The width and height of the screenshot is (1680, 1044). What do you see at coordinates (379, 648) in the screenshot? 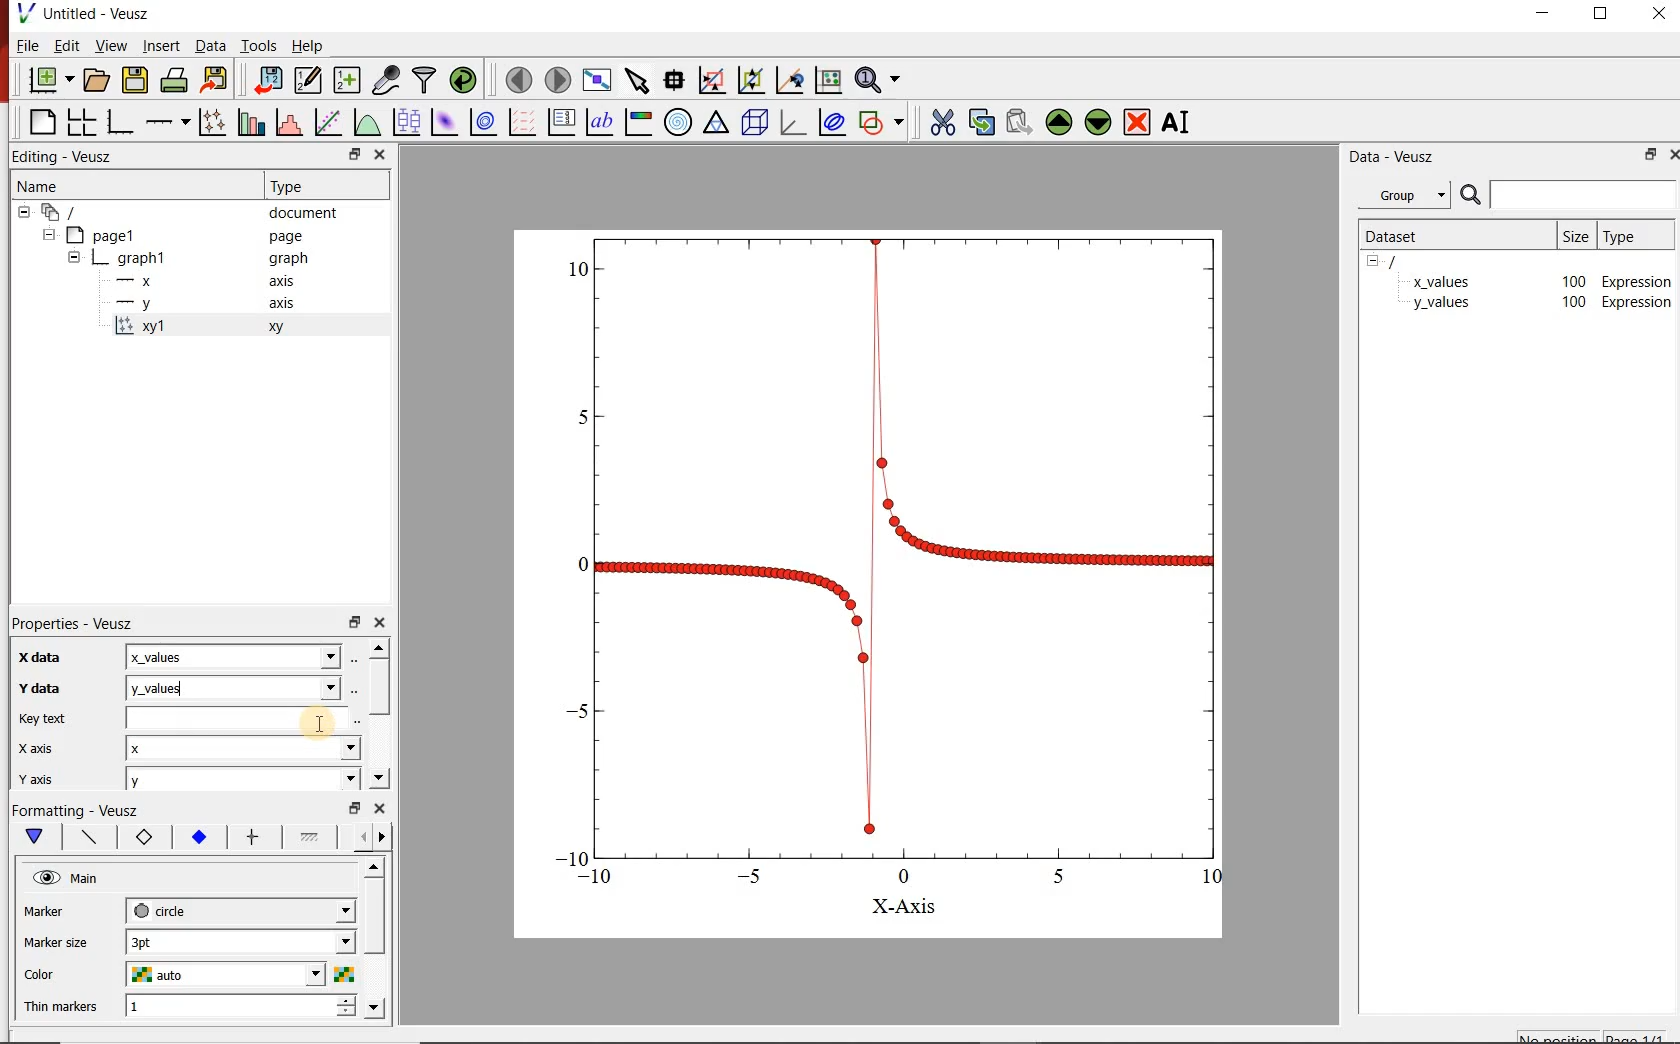
I see `move up` at bounding box center [379, 648].